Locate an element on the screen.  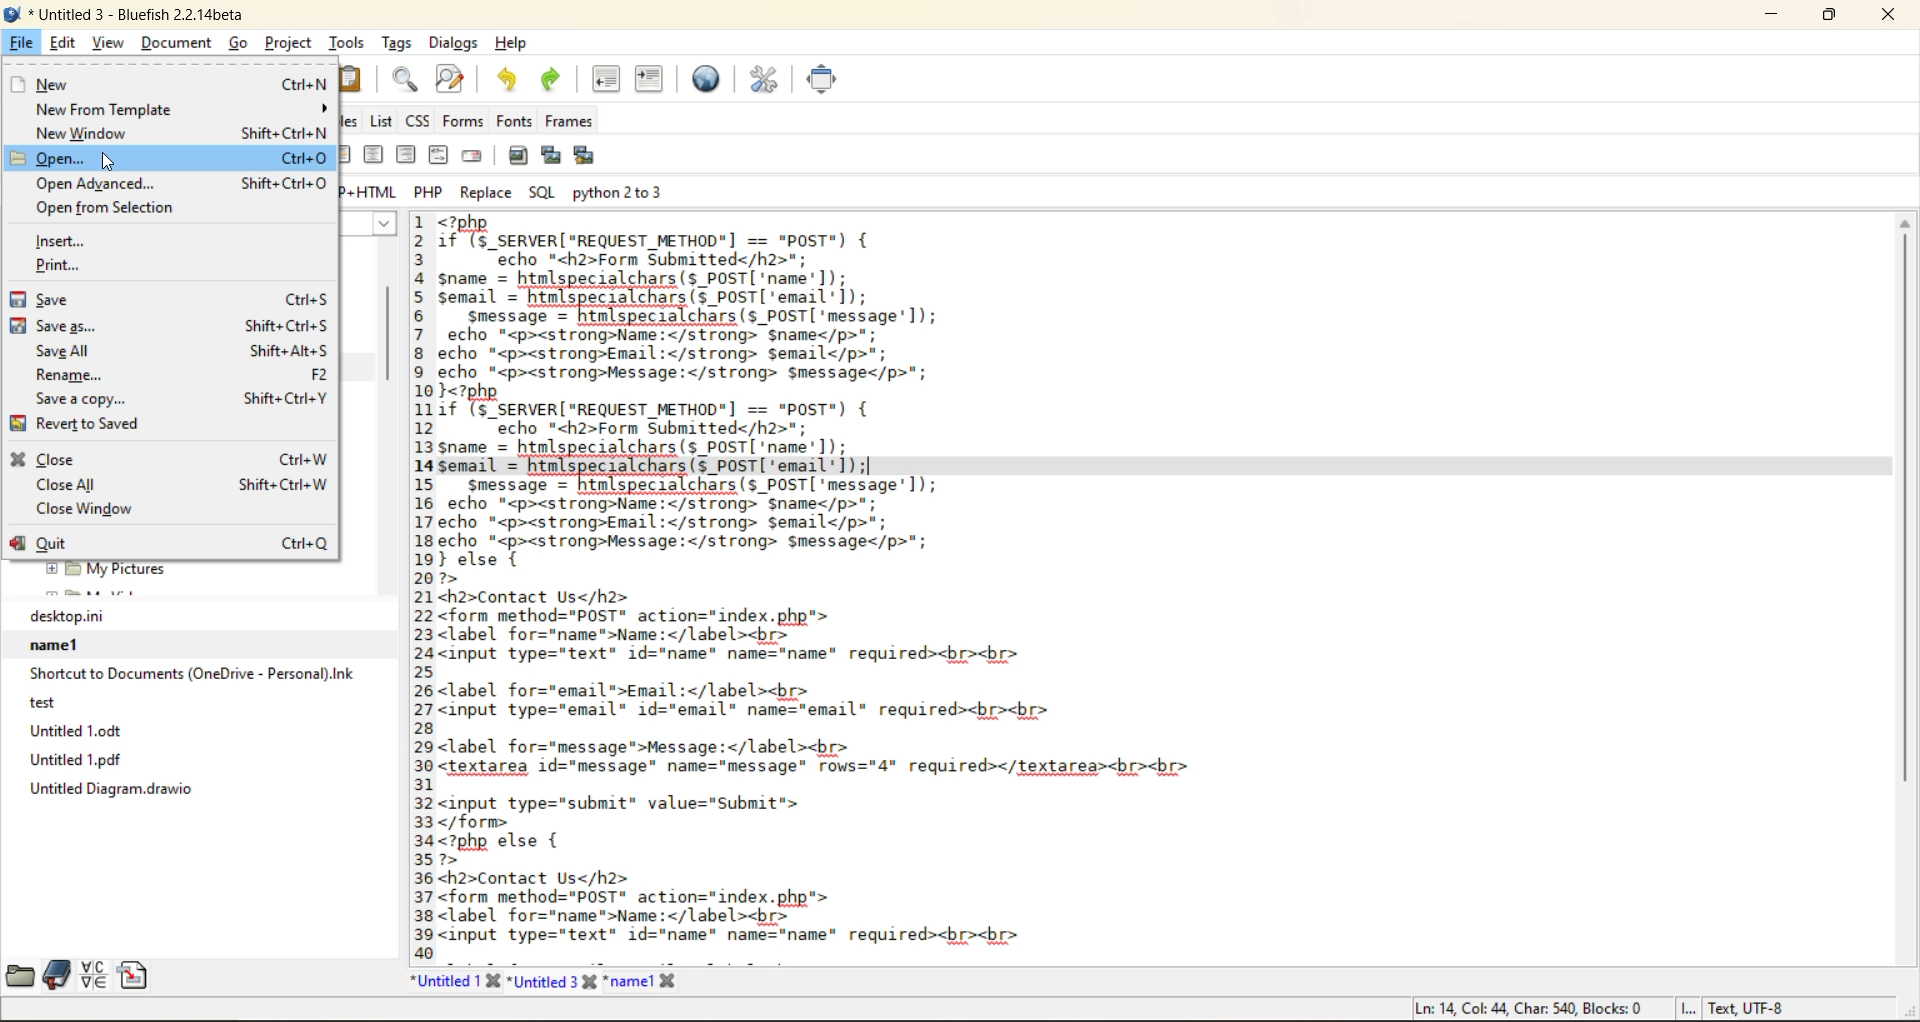
maximize is located at coordinates (1831, 18).